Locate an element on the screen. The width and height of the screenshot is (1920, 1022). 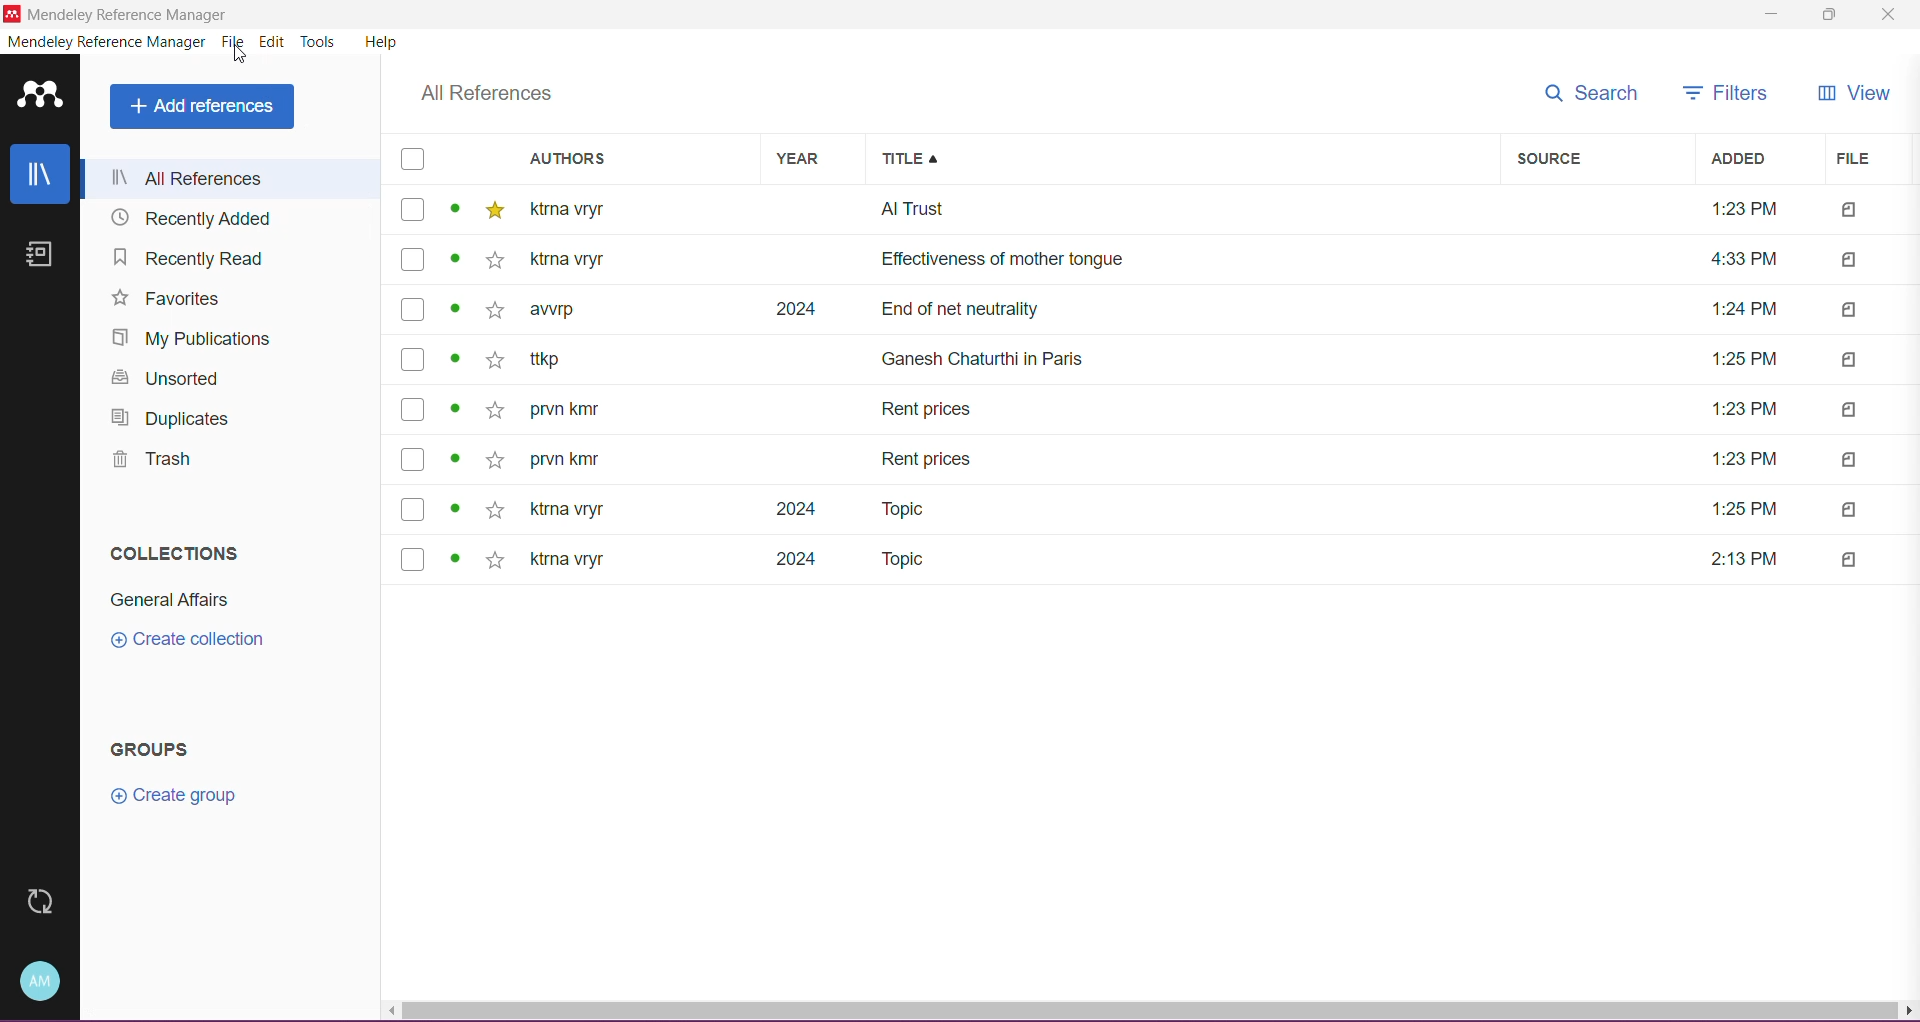
Recently Added is located at coordinates (186, 220).